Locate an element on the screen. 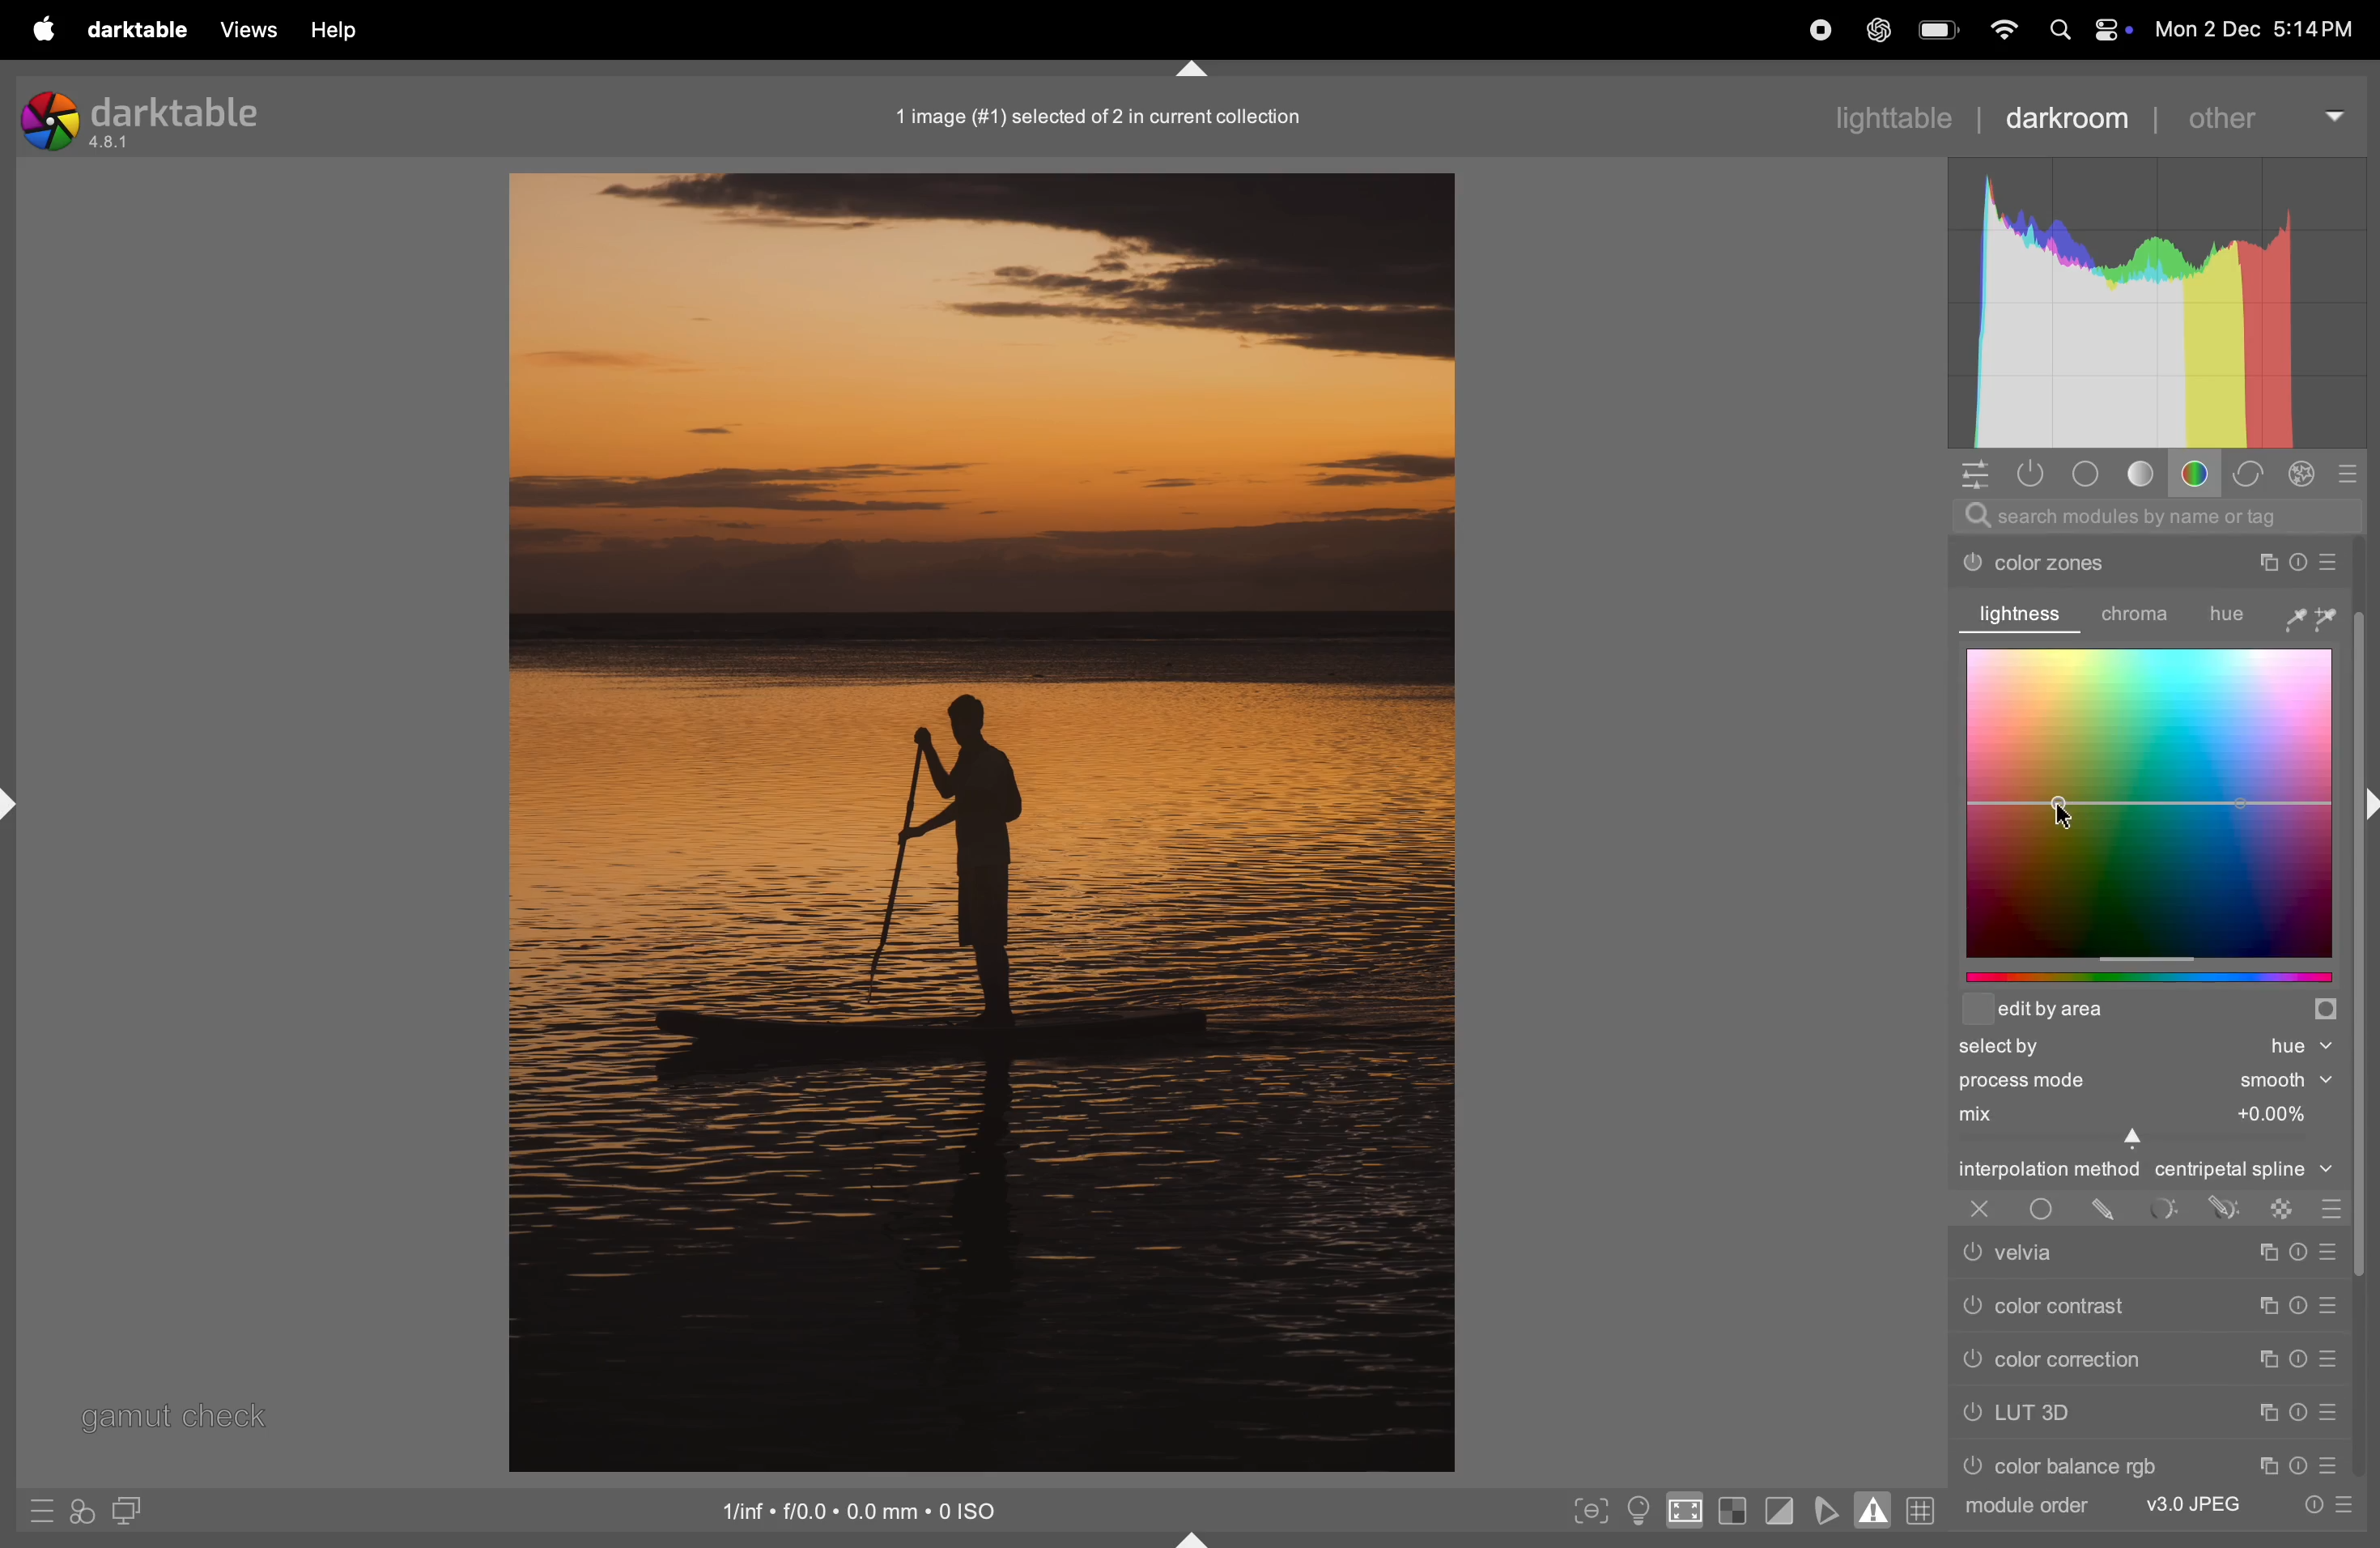 The image size is (2380, 1548). v3 jpeg is located at coordinates (2180, 1502).